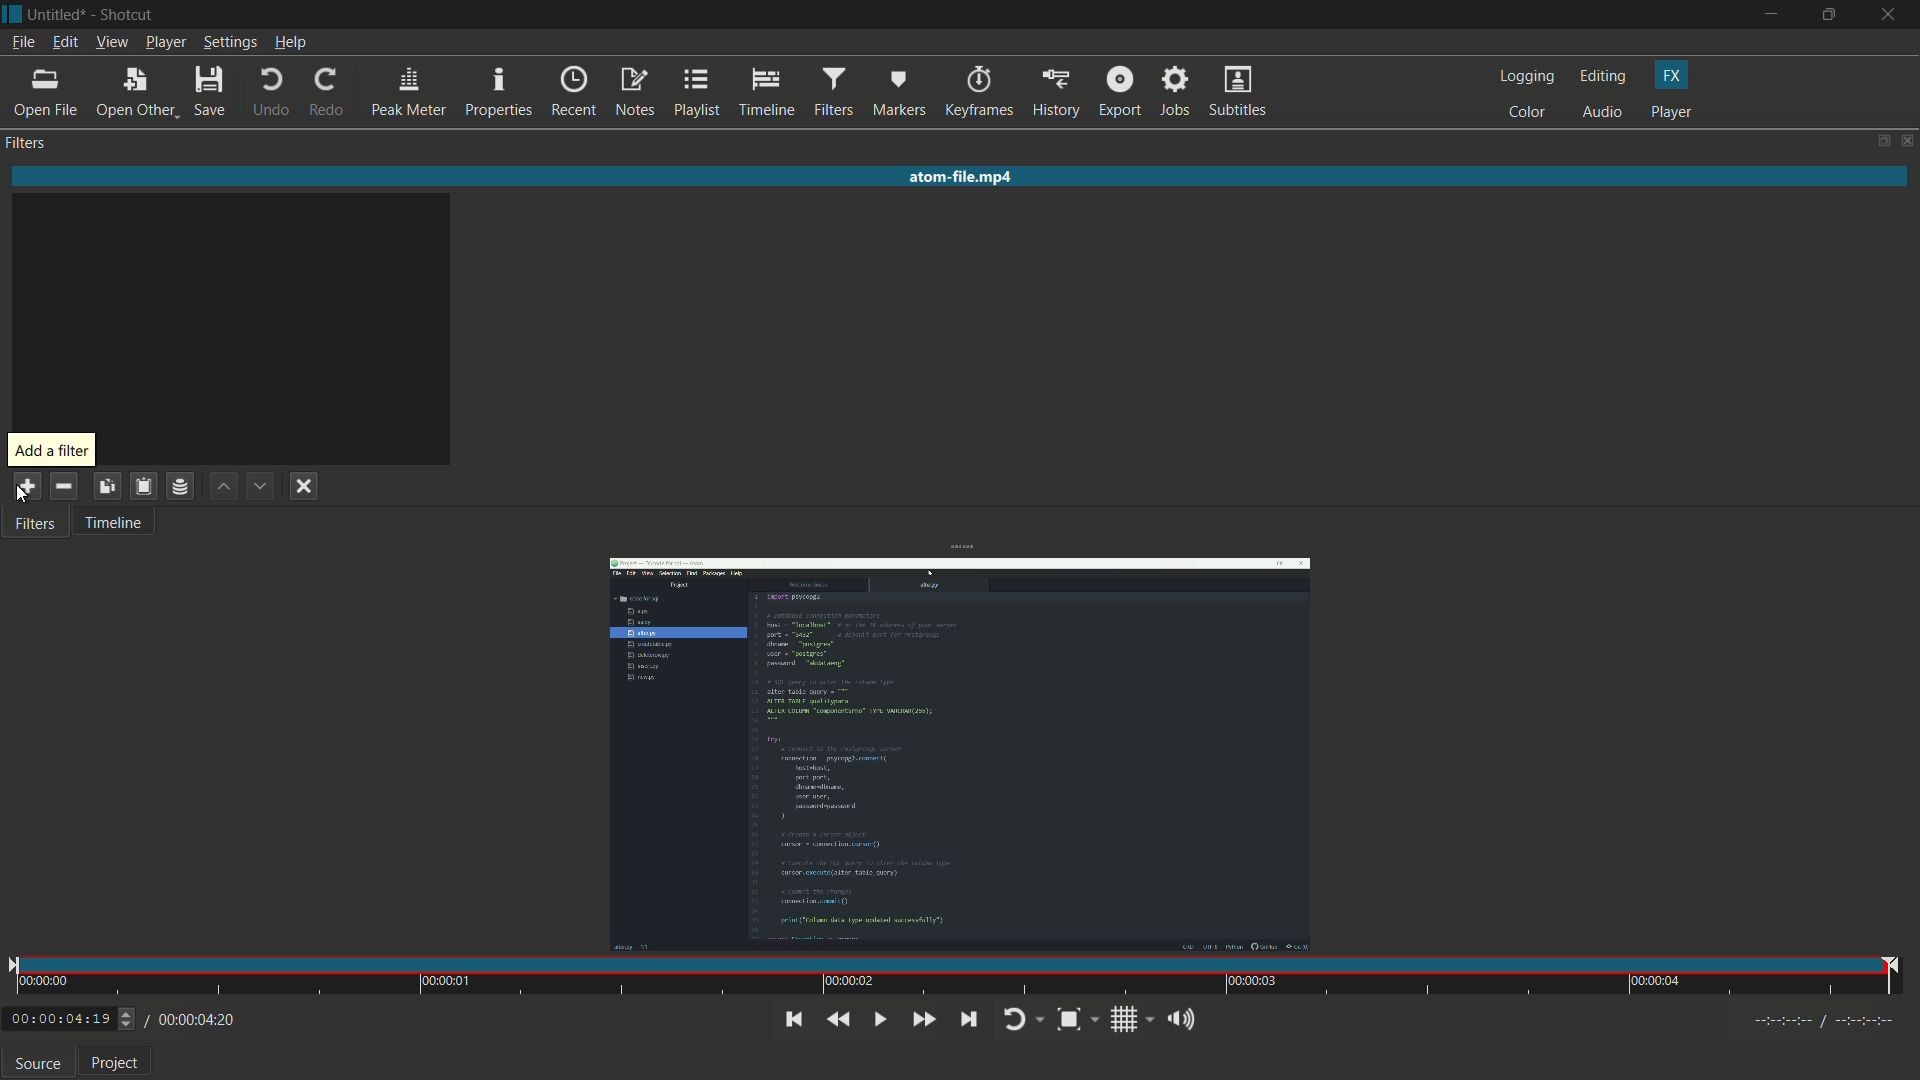  What do you see at coordinates (24, 485) in the screenshot?
I see `Add Filter` at bounding box center [24, 485].